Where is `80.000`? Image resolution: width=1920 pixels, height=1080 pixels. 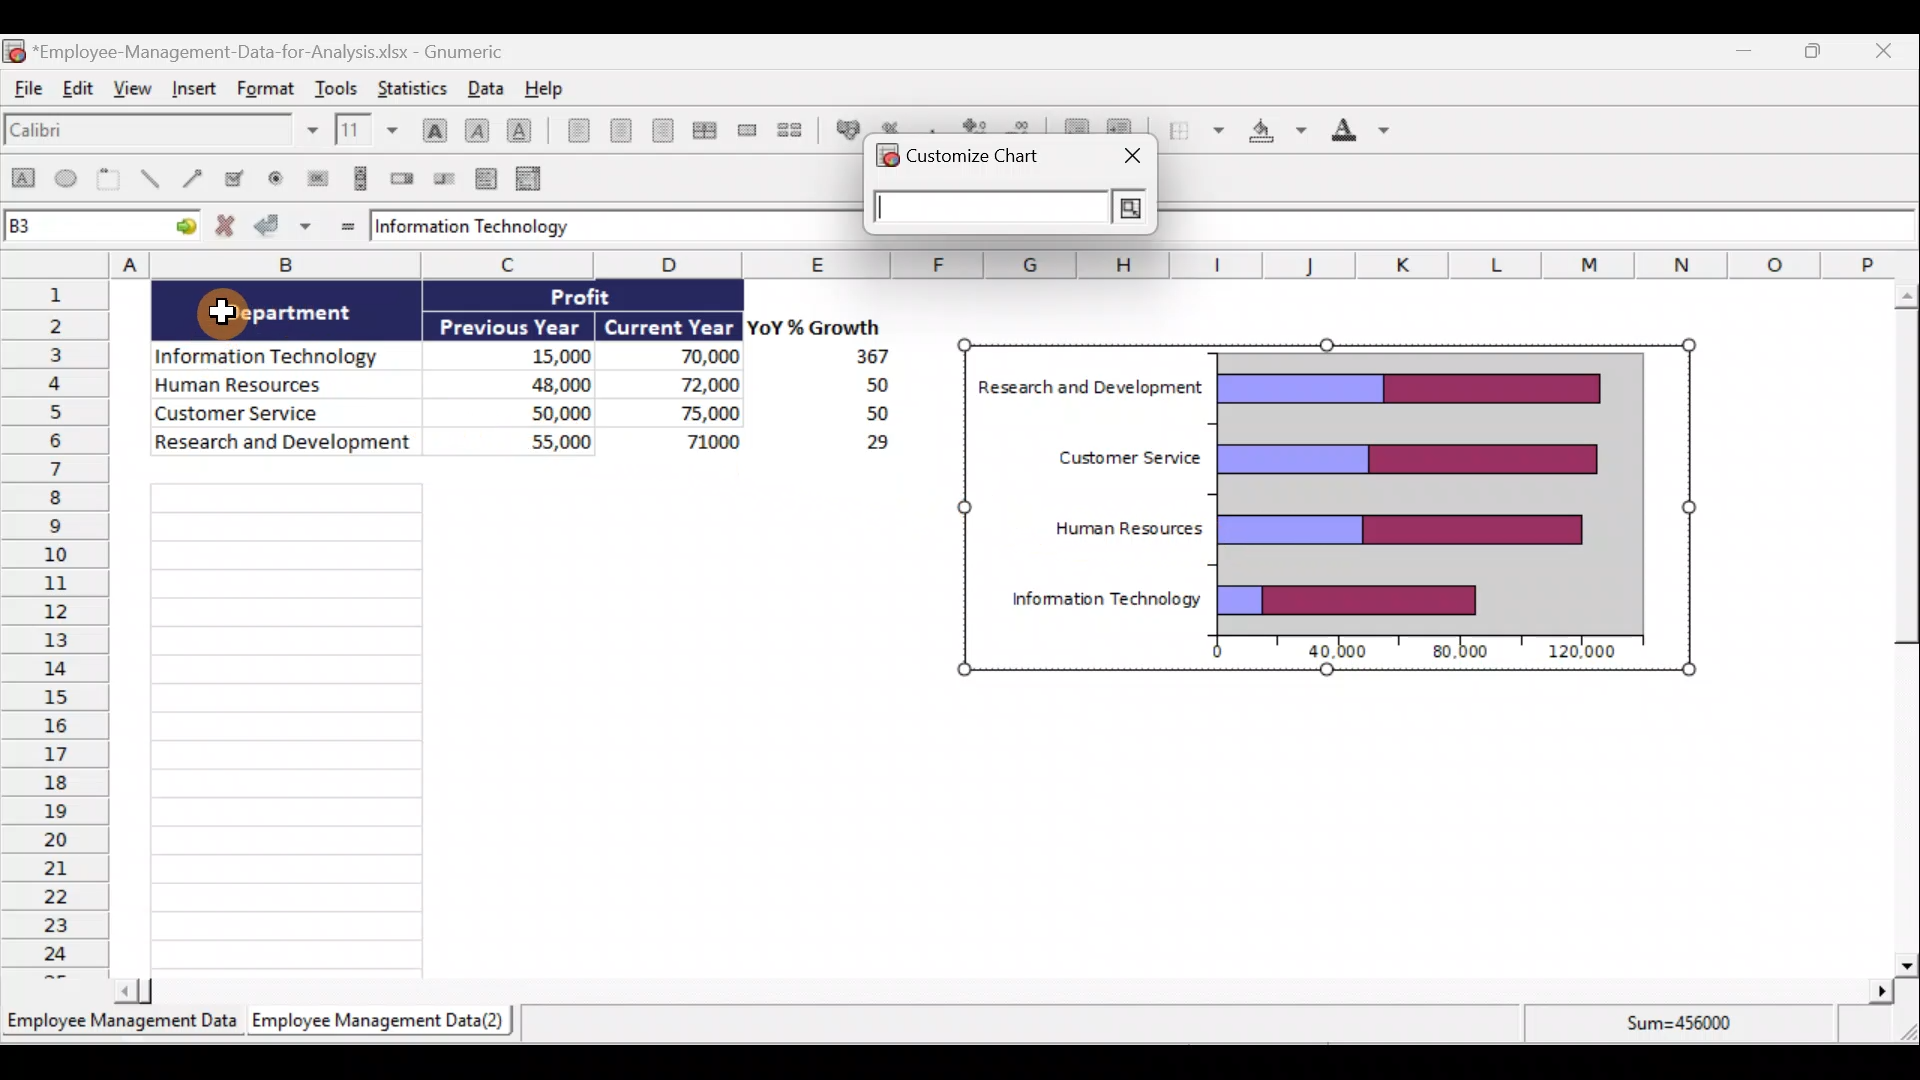 80.000 is located at coordinates (1454, 653).